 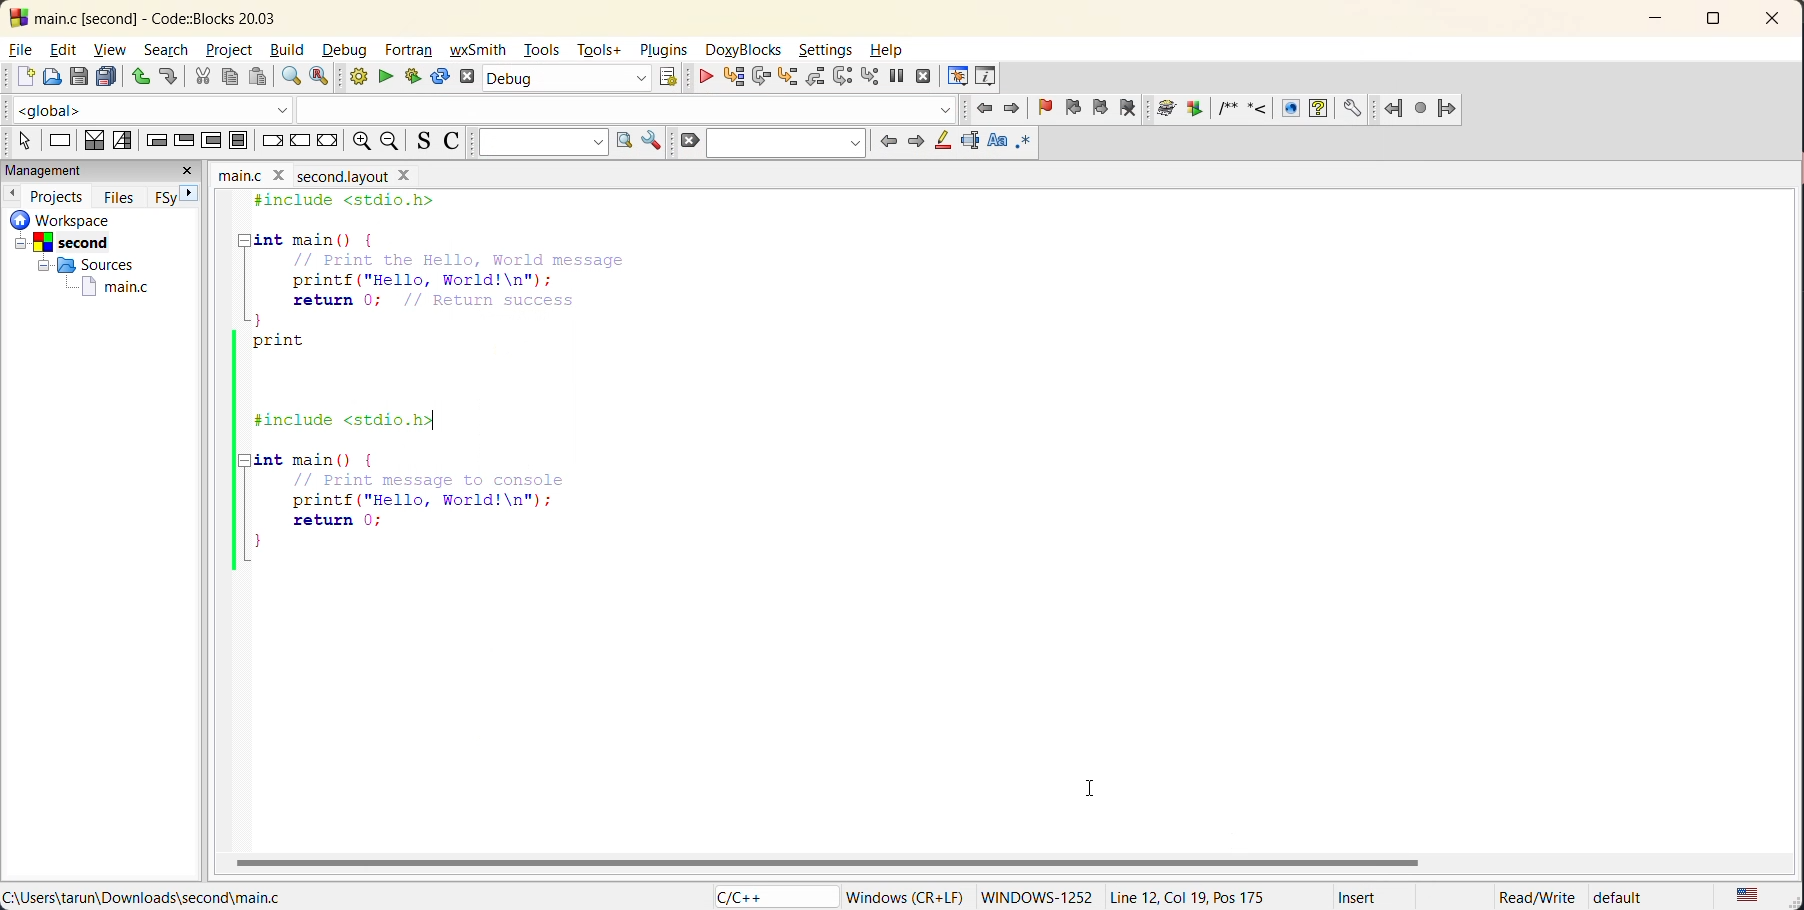 What do you see at coordinates (906, 896) in the screenshot?
I see `windows (CR+LF)` at bounding box center [906, 896].